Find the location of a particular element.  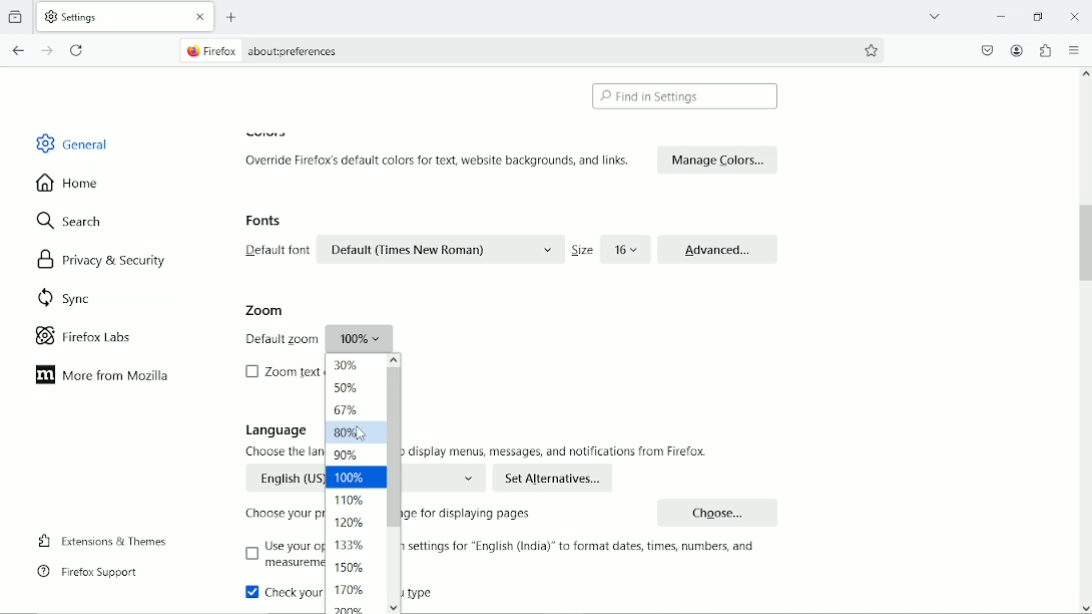

Home is located at coordinates (70, 182).